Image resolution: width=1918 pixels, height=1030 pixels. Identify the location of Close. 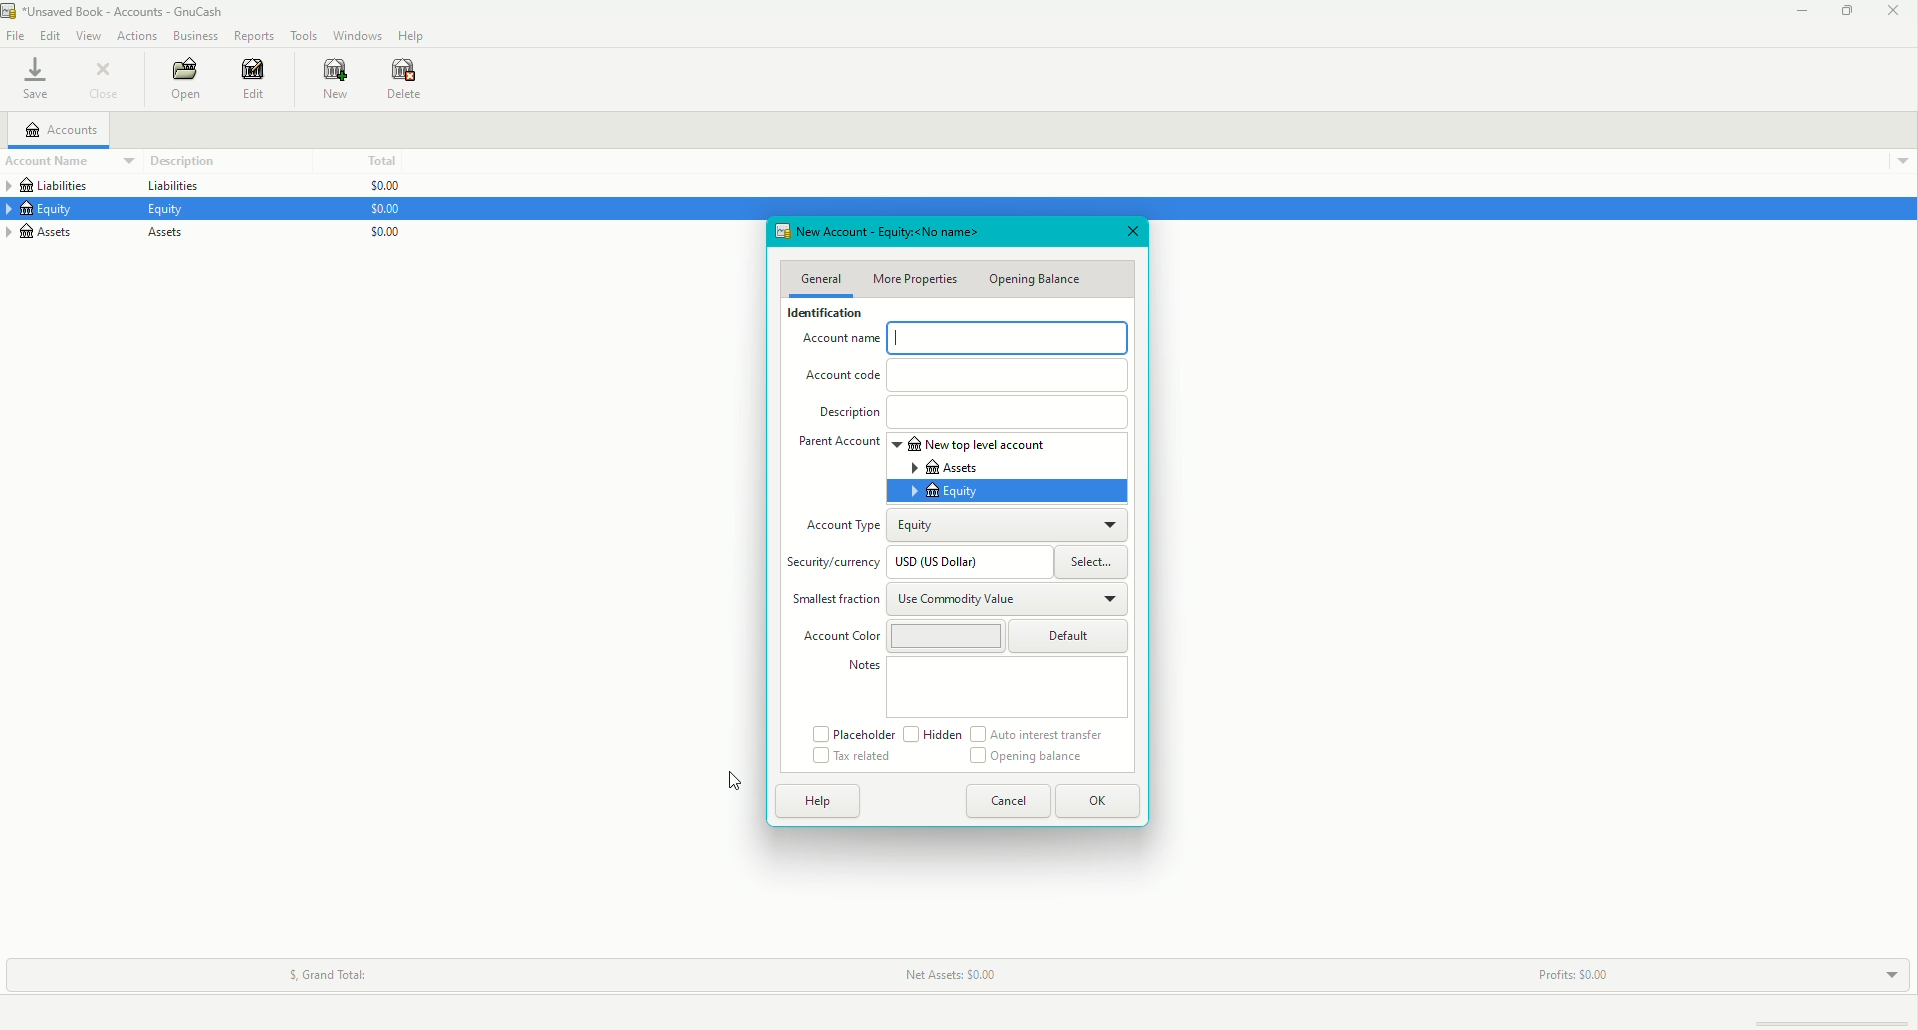
(1132, 233).